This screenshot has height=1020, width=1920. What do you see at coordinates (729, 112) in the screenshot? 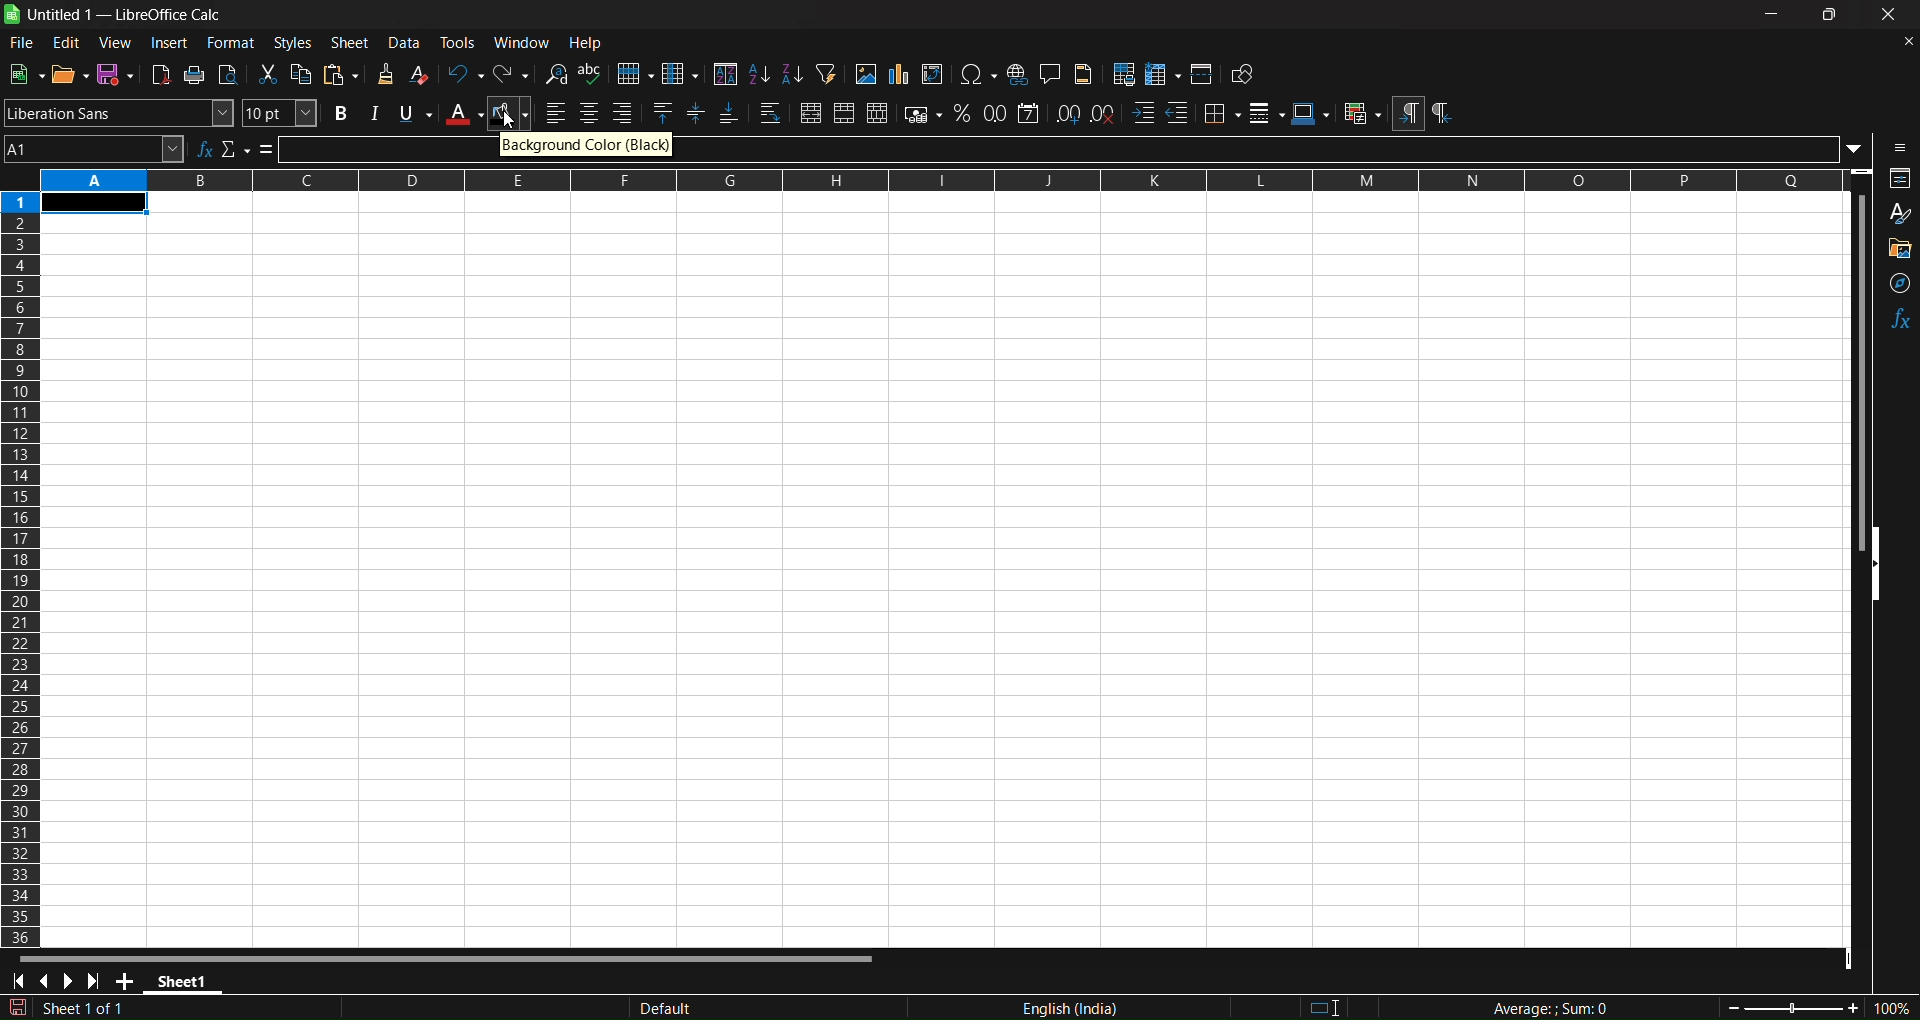
I see `align bottom` at bounding box center [729, 112].